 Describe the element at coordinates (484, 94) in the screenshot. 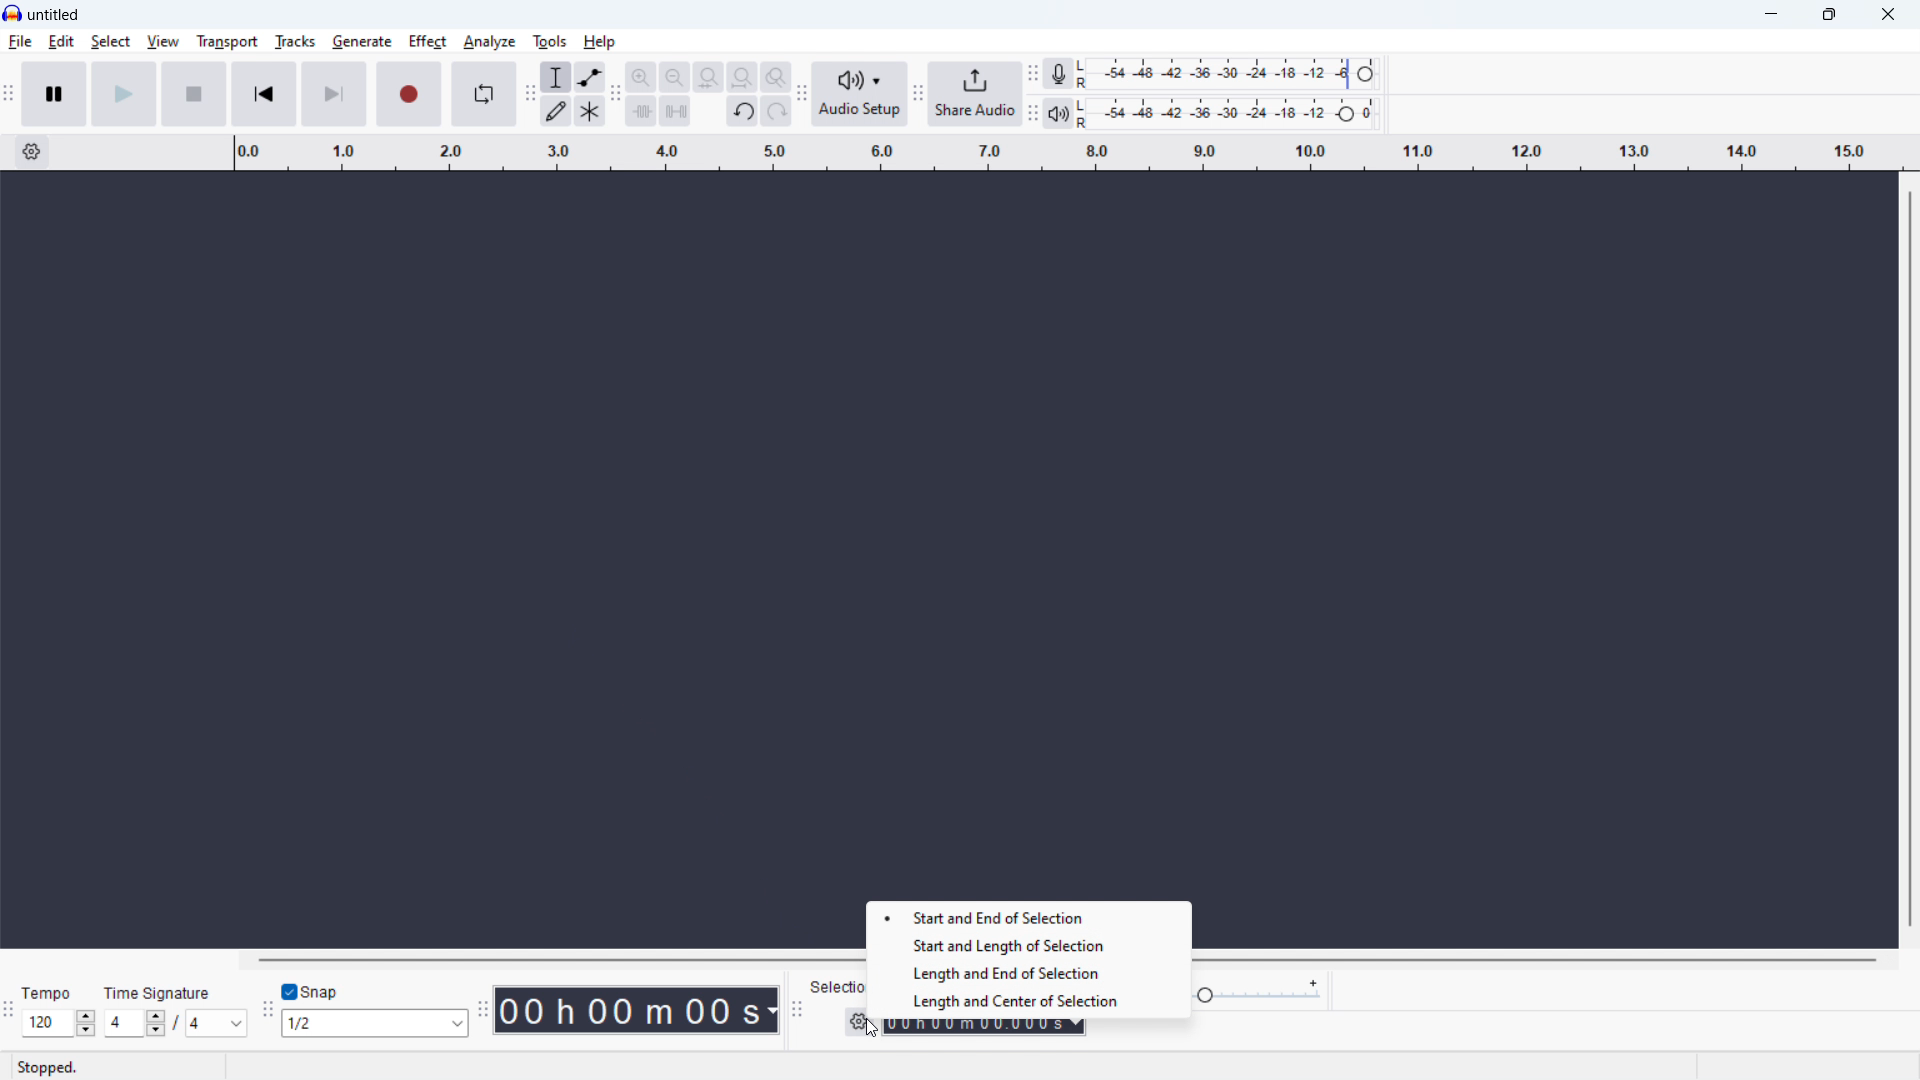

I see `enable loop` at that location.